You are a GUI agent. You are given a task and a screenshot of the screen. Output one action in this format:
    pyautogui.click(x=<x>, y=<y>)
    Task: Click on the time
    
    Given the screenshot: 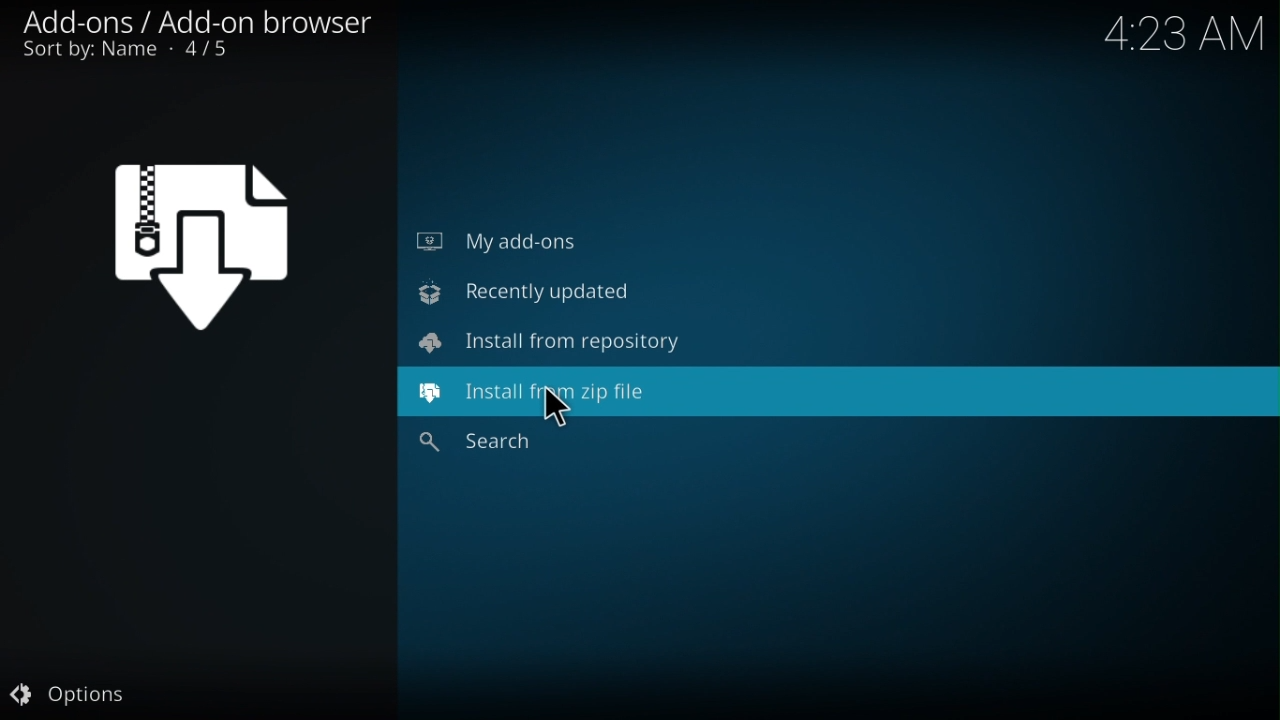 What is the action you would take?
    pyautogui.click(x=1186, y=29)
    